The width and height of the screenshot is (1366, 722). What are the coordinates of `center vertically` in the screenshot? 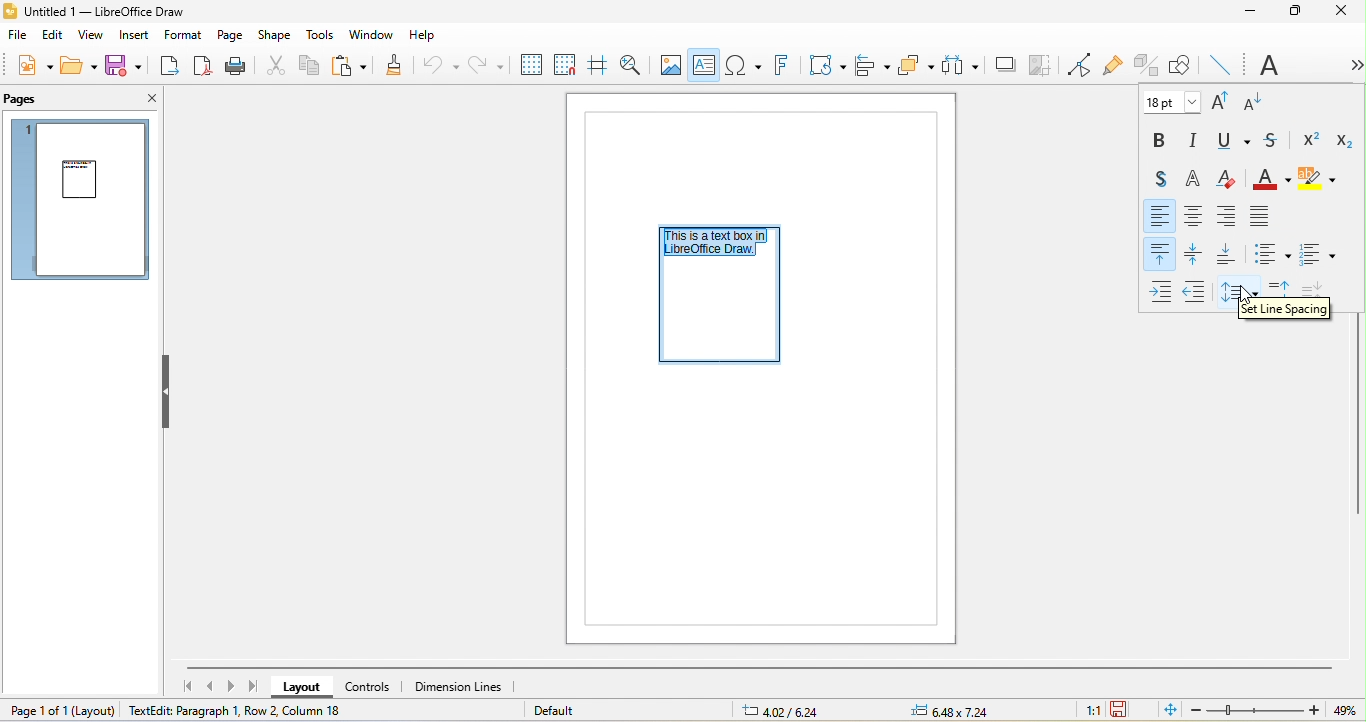 It's located at (1197, 253).